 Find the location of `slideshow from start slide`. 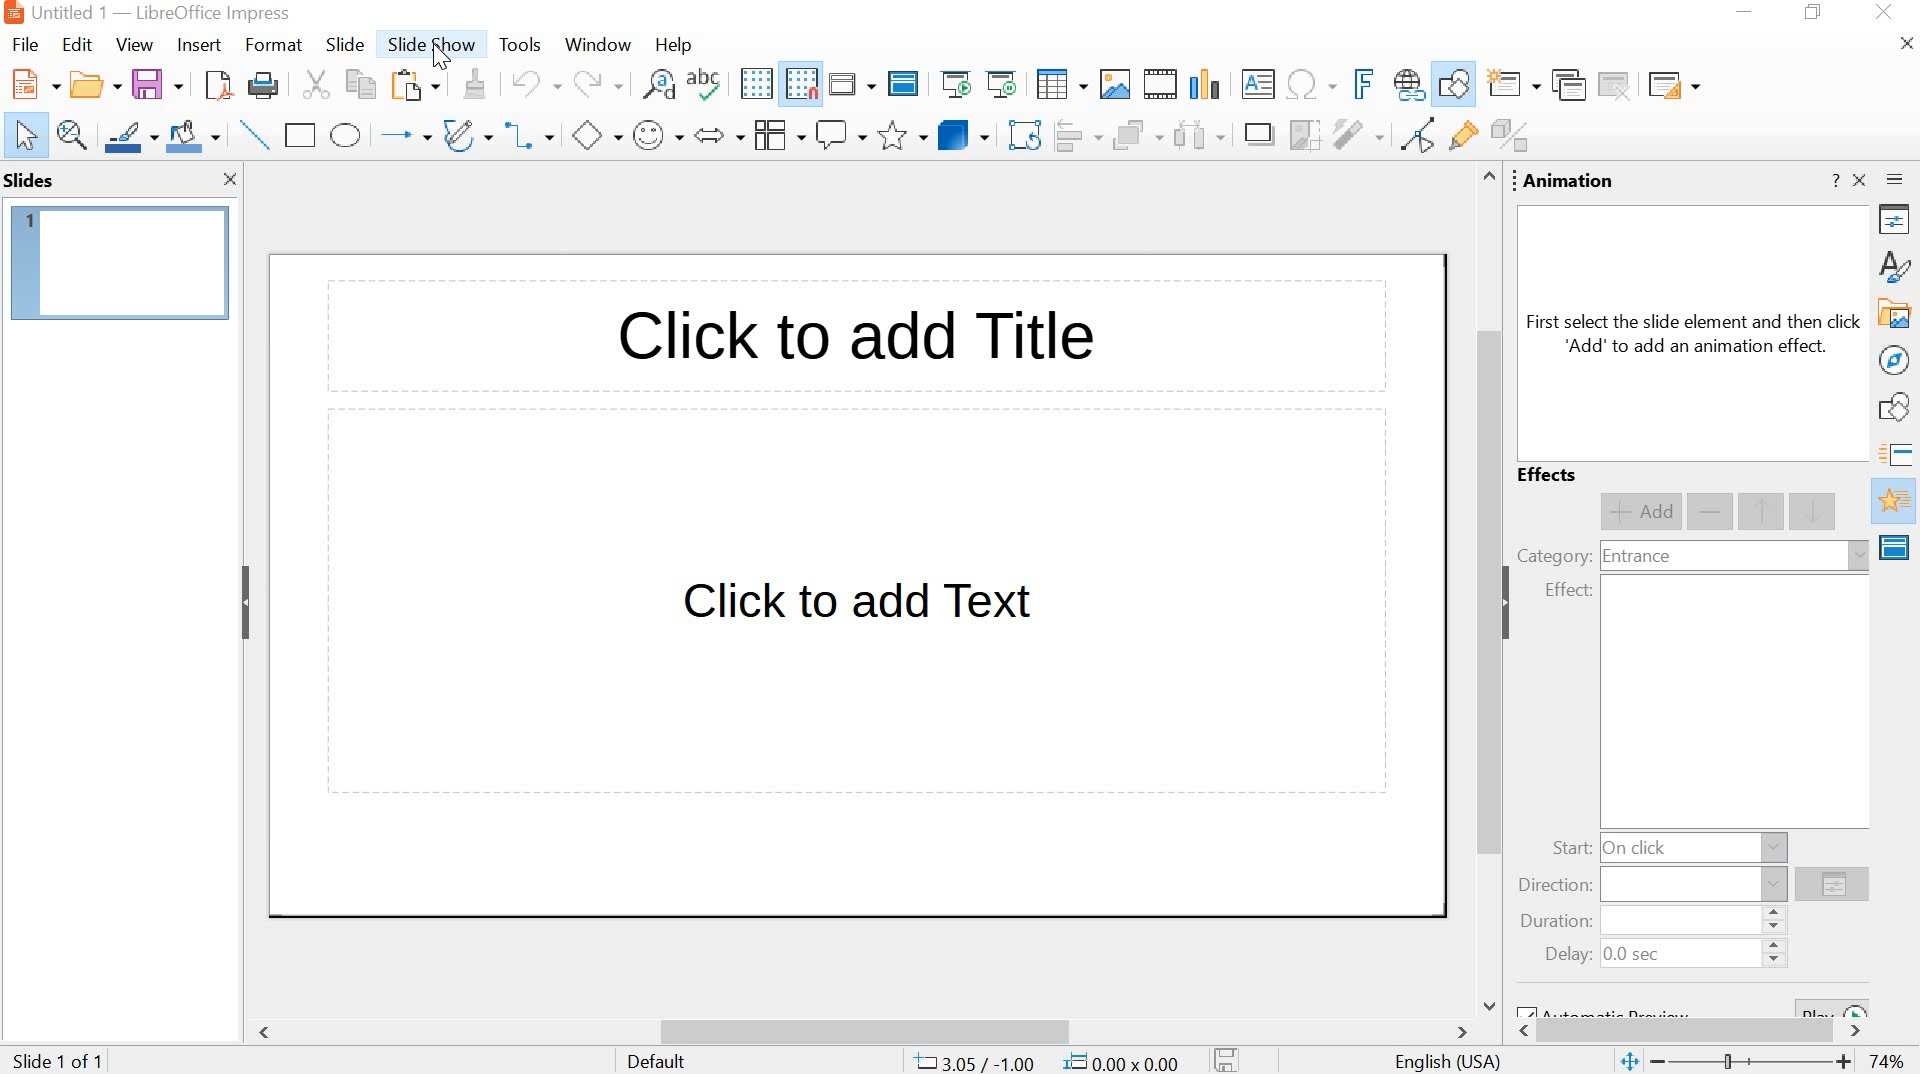

slideshow from start slide is located at coordinates (956, 86).